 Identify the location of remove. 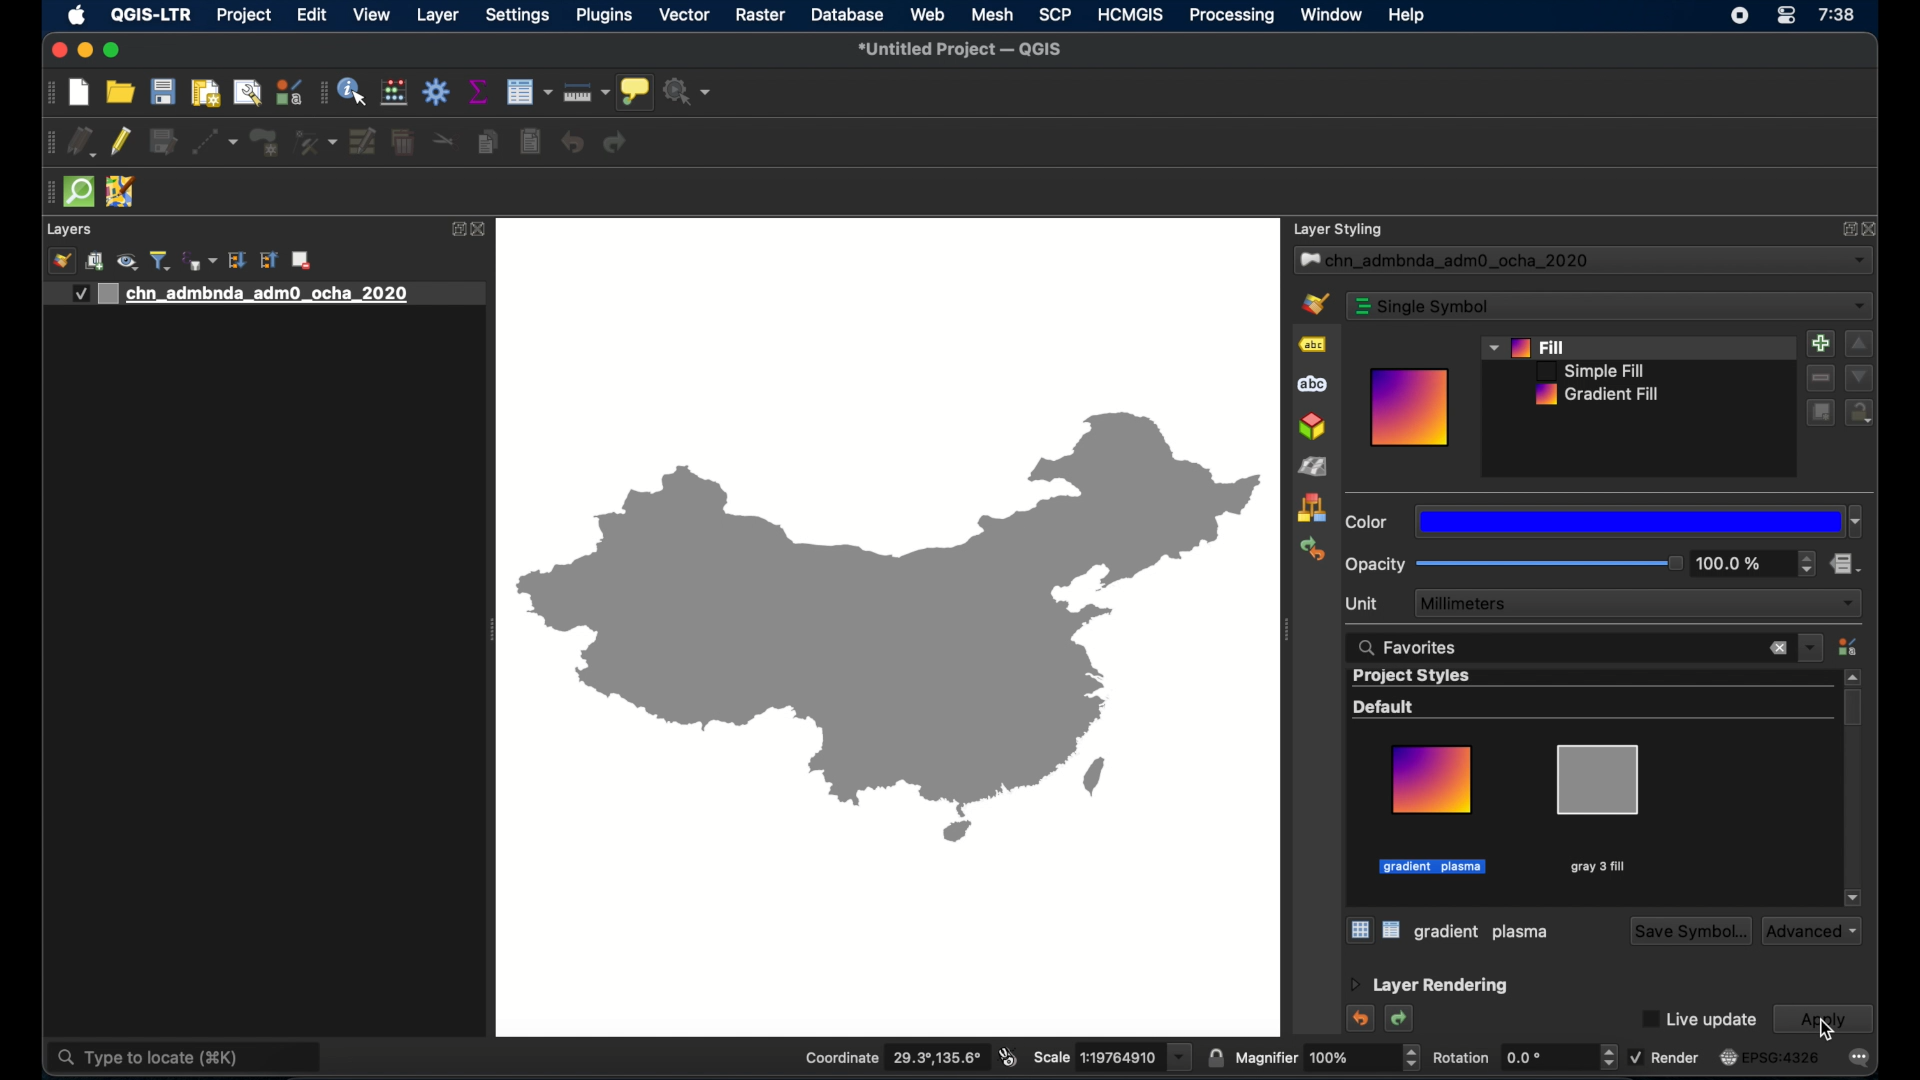
(1819, 378).